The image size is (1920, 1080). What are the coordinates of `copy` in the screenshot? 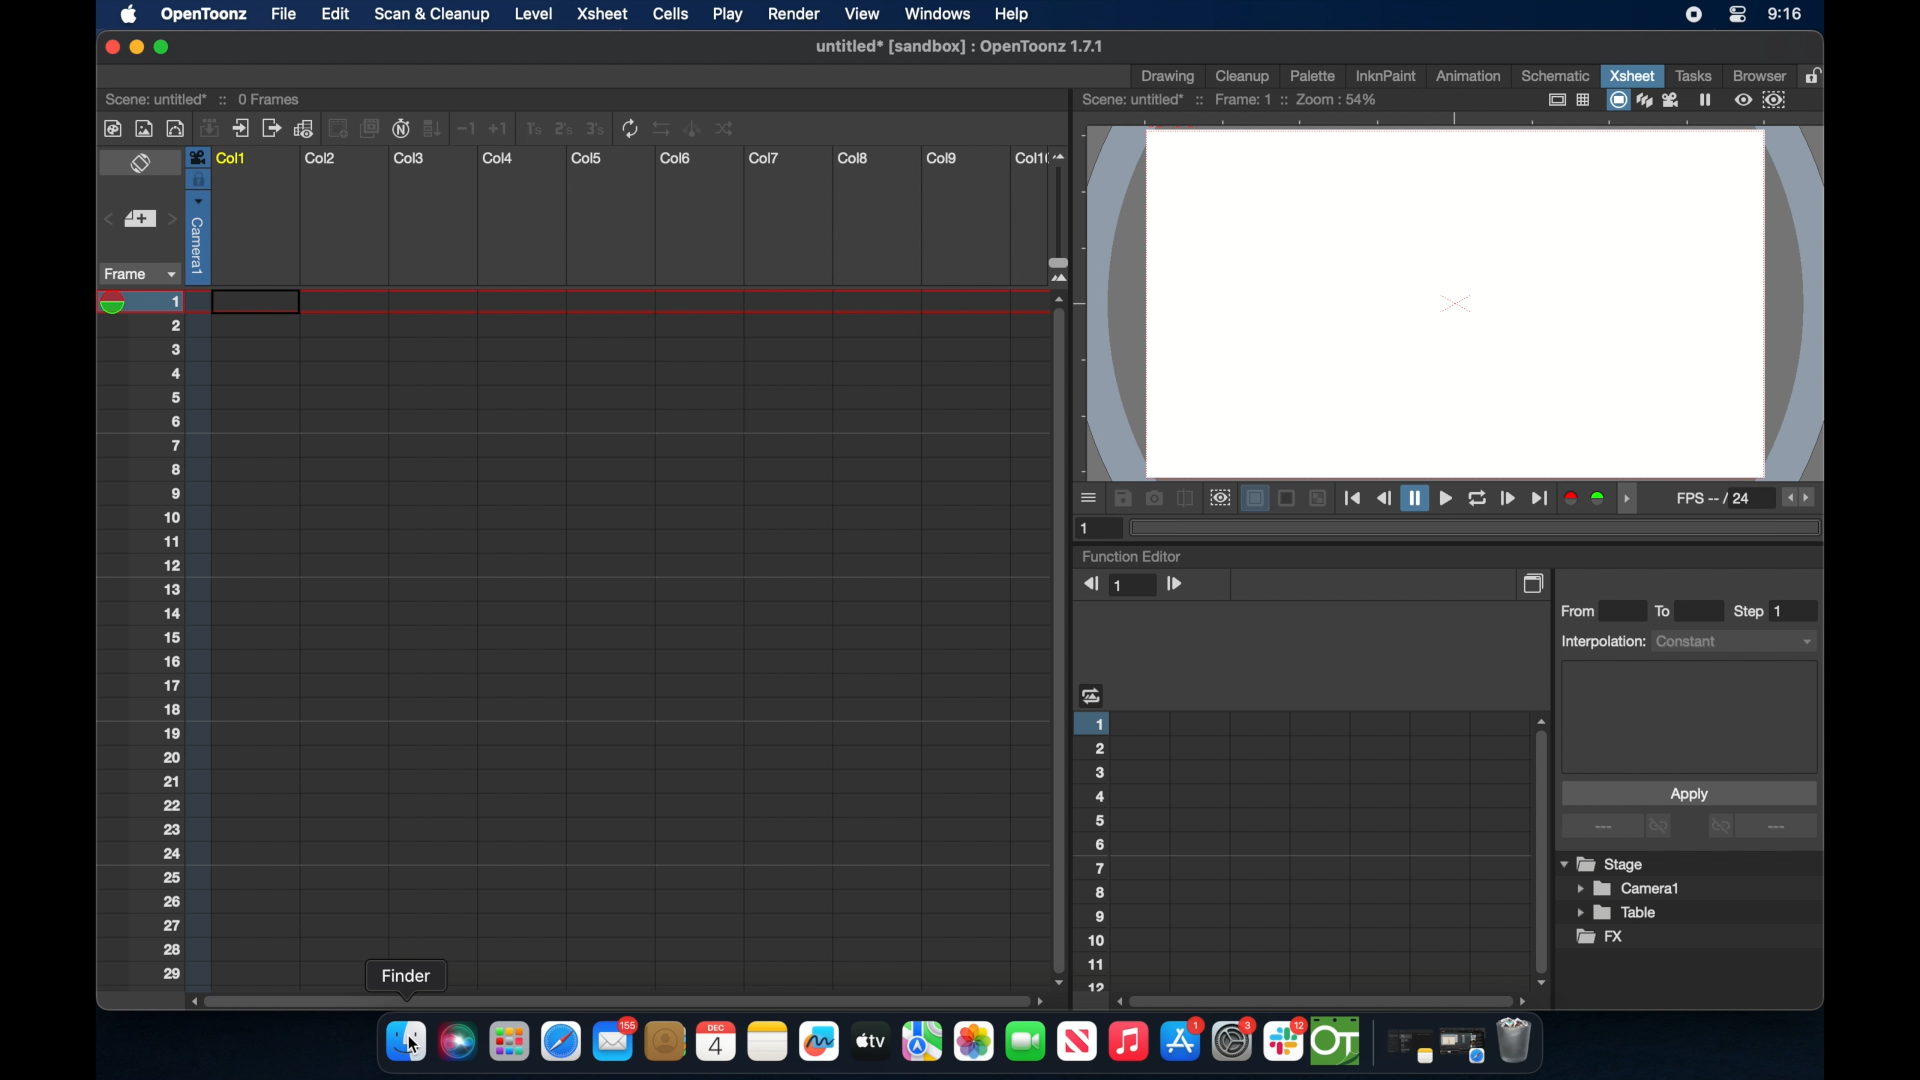 It's located at (1536, 583).